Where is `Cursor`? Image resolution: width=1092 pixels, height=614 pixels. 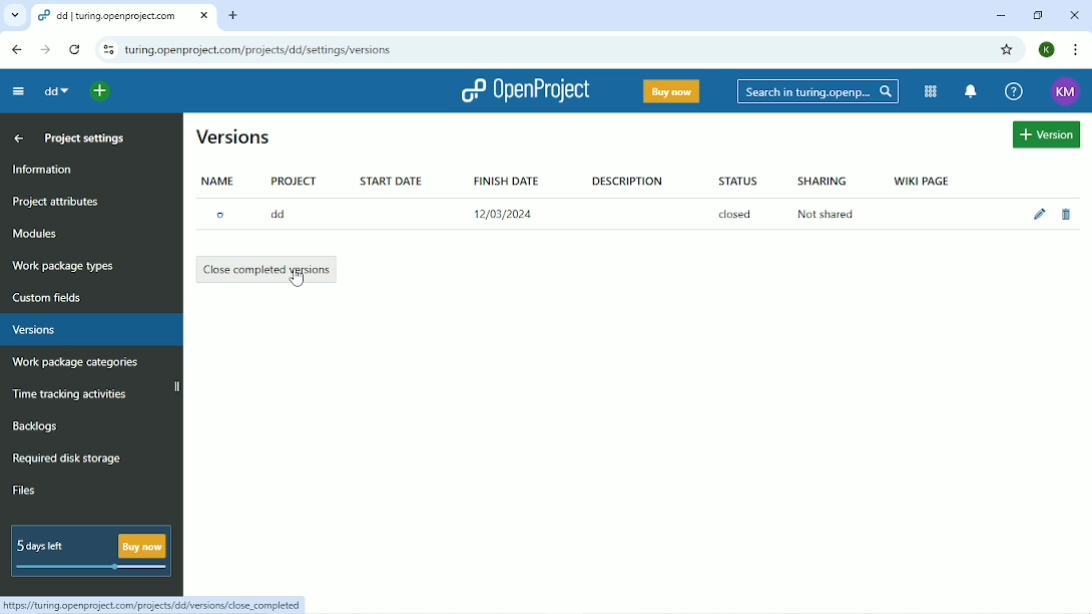
Cursor is located at coordinates (296, 277).